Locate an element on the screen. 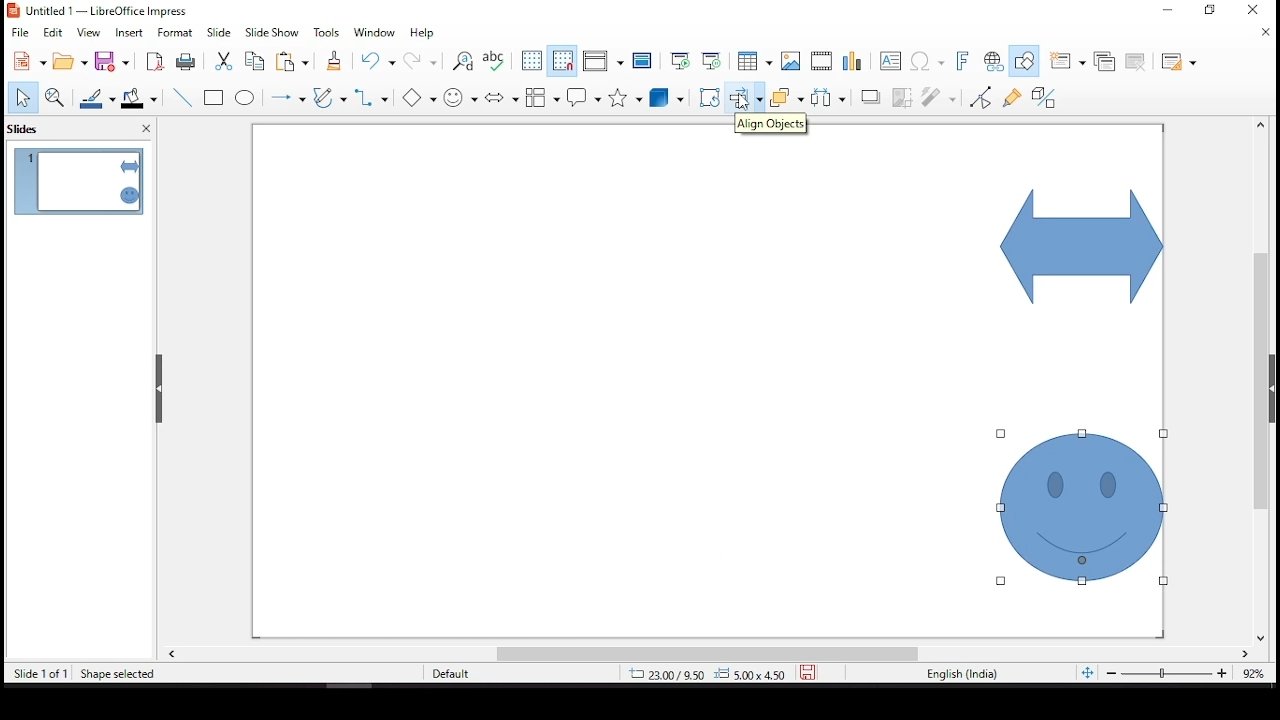  charts is located at coordinates (855, 62).